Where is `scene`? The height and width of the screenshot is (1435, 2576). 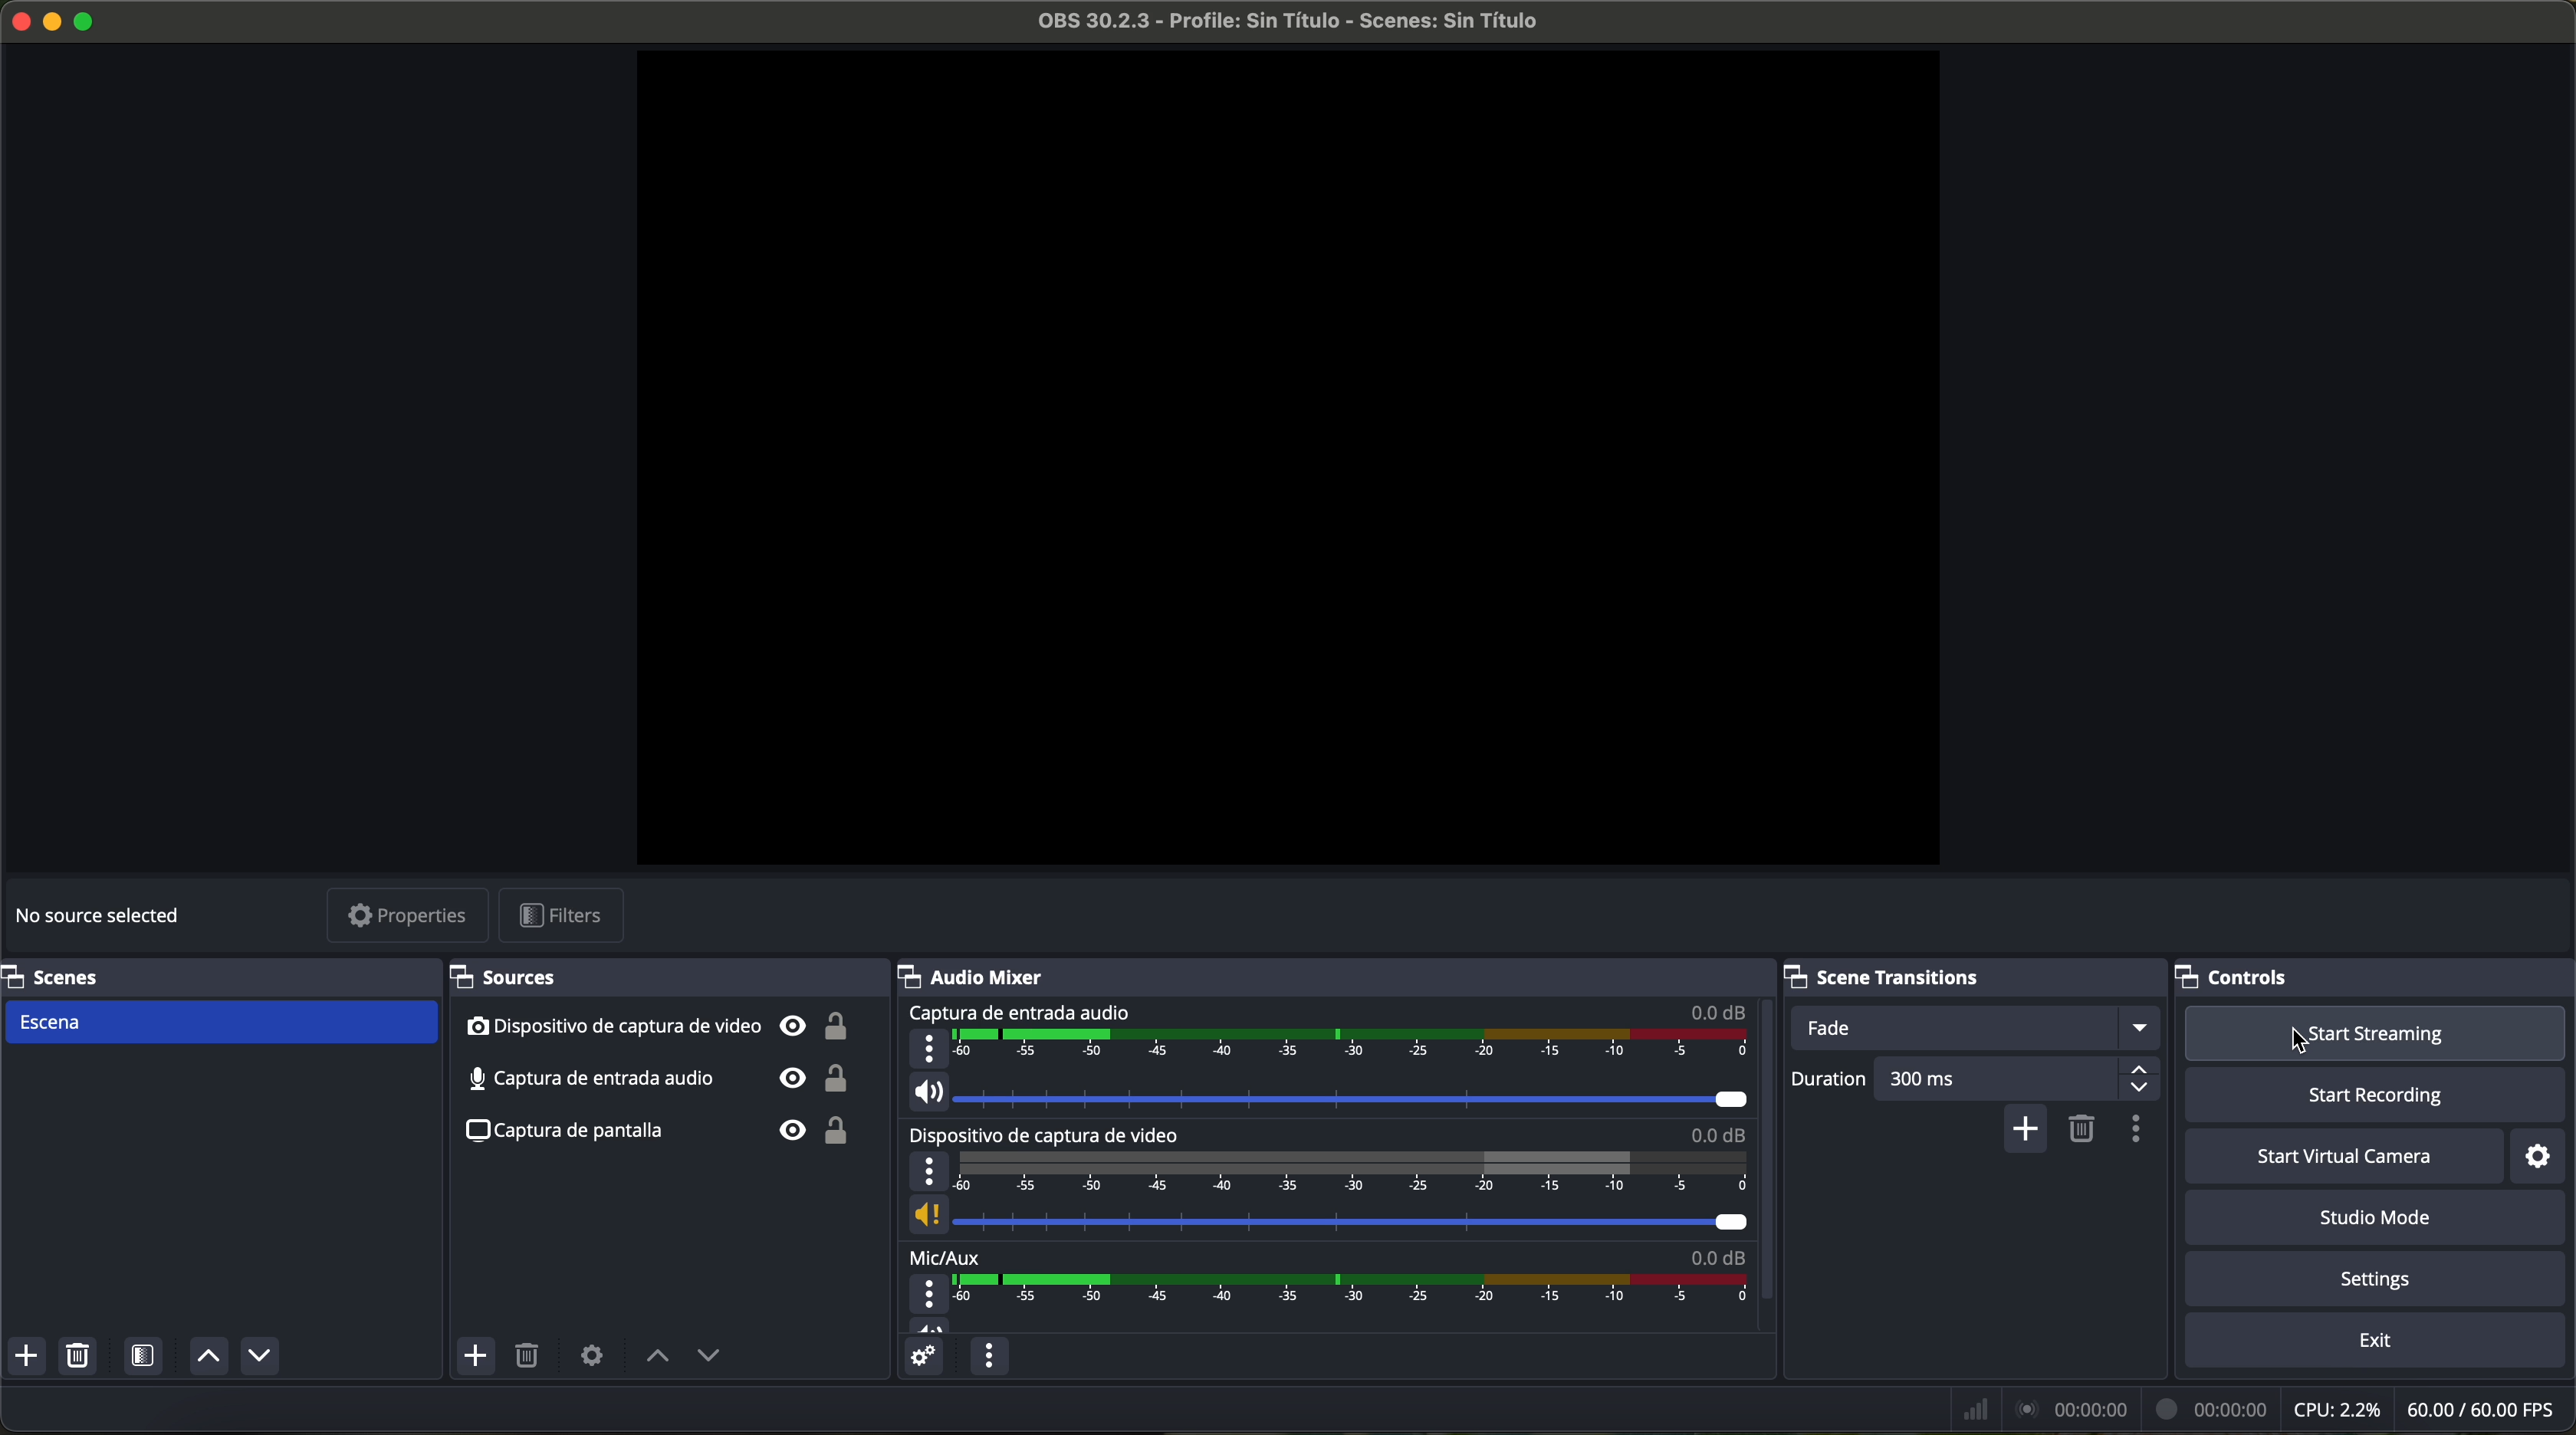 scene is located at coordinates (222, 1022).